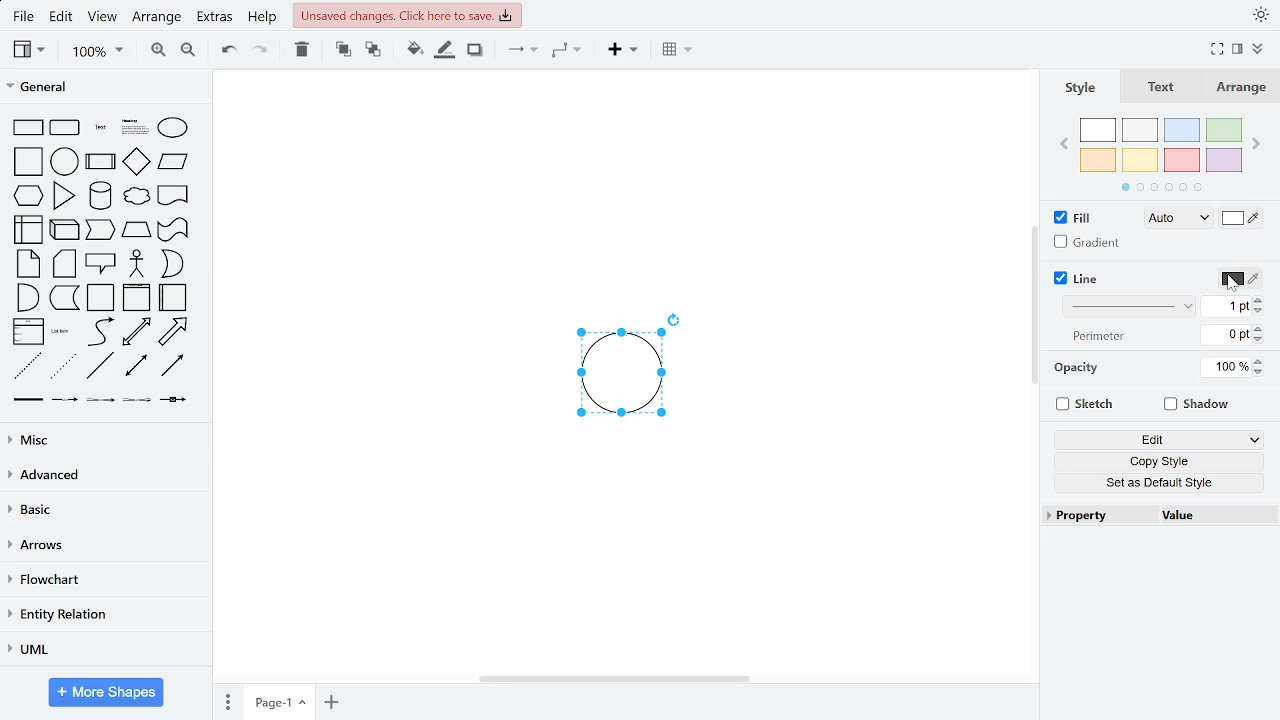 The width and height of the screenshot is (1280, 720). Describe the element at coordinates (1216, 48) in the screenshot. I see `full screen` at that location.